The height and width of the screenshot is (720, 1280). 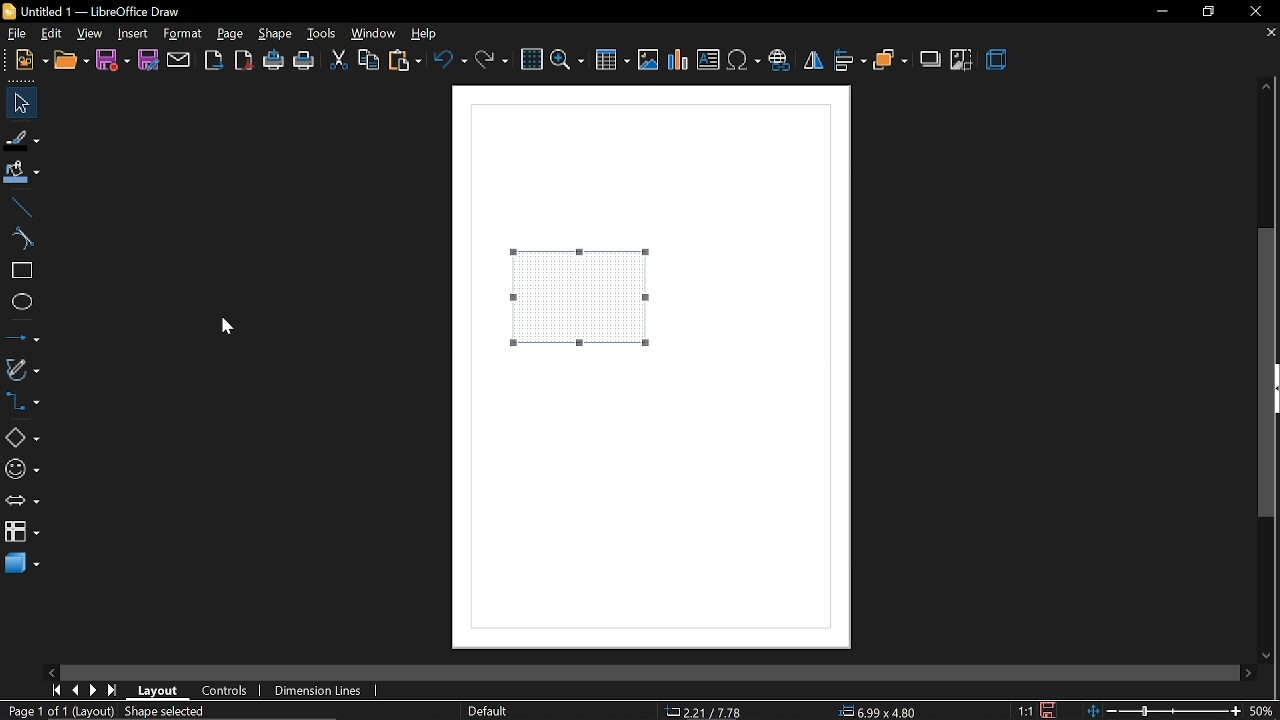 I want to click on shadow, so click(x=928, y=58).